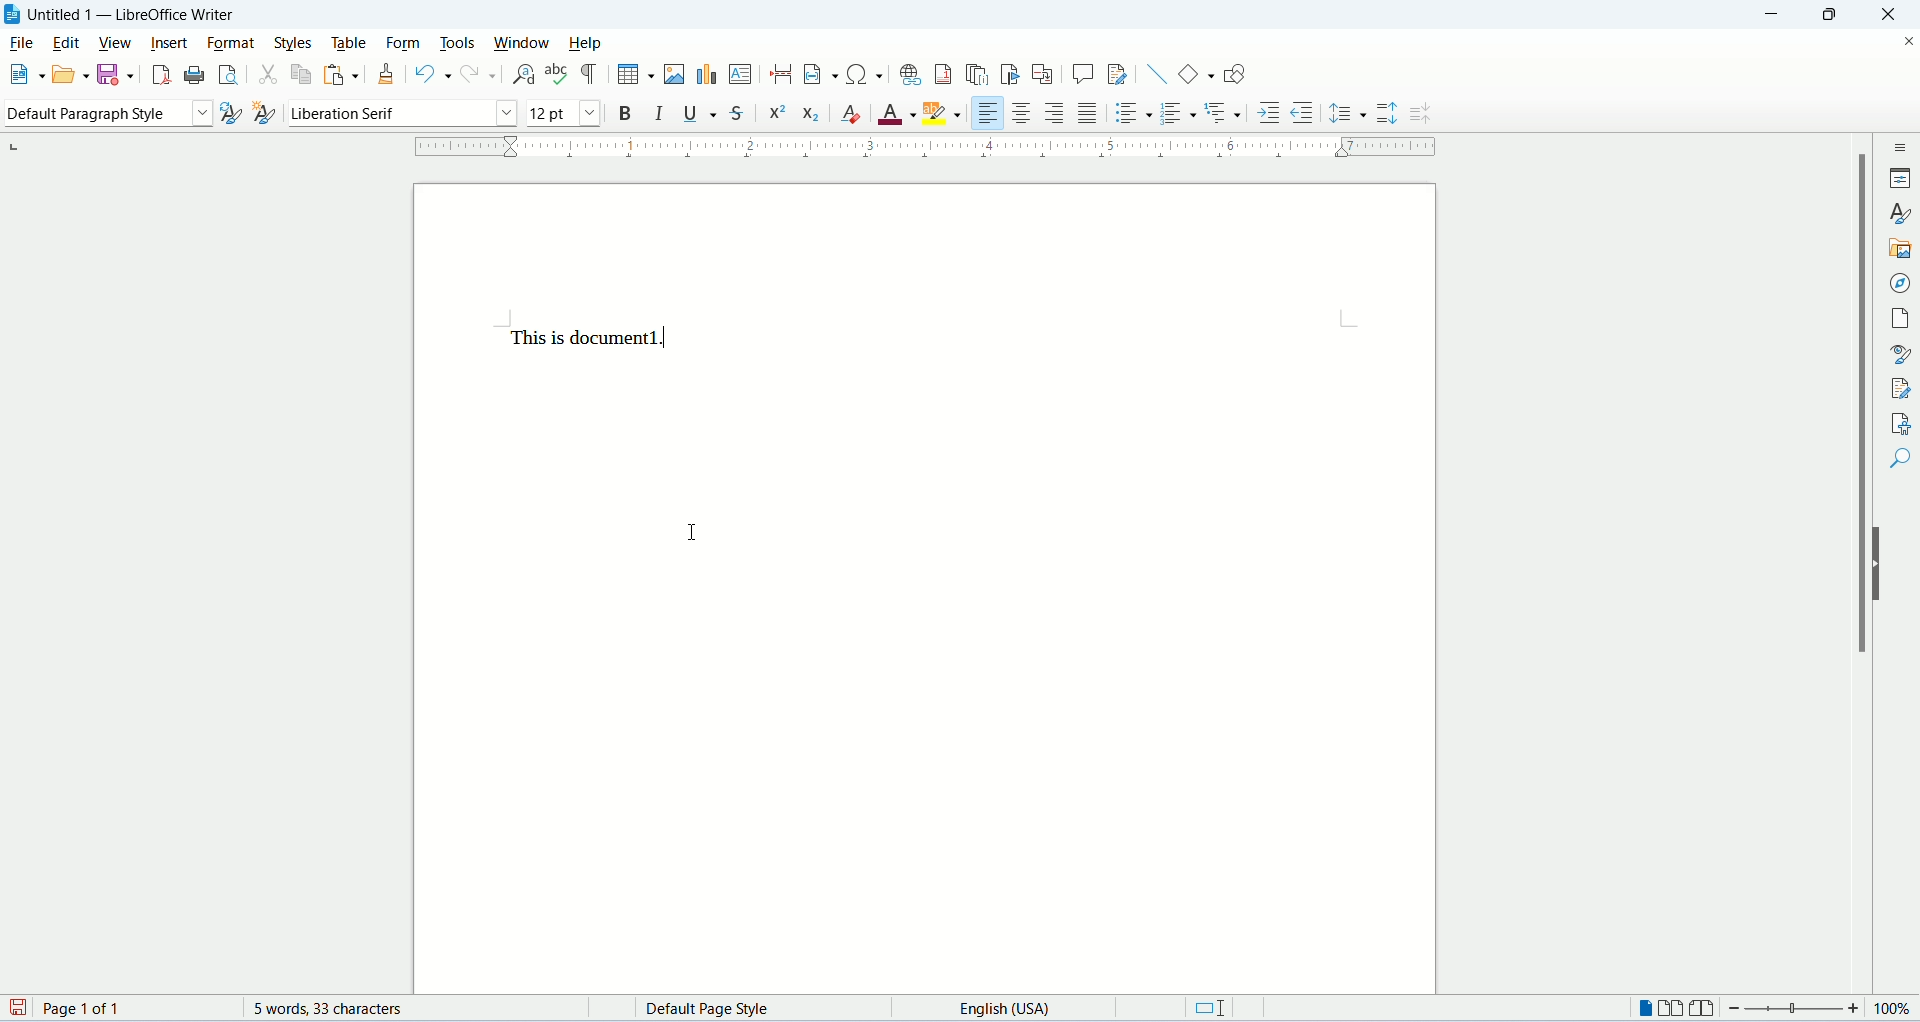 The height and width of the screenshot is (1022, 1920). I want to click on insert, so click(167, 43).